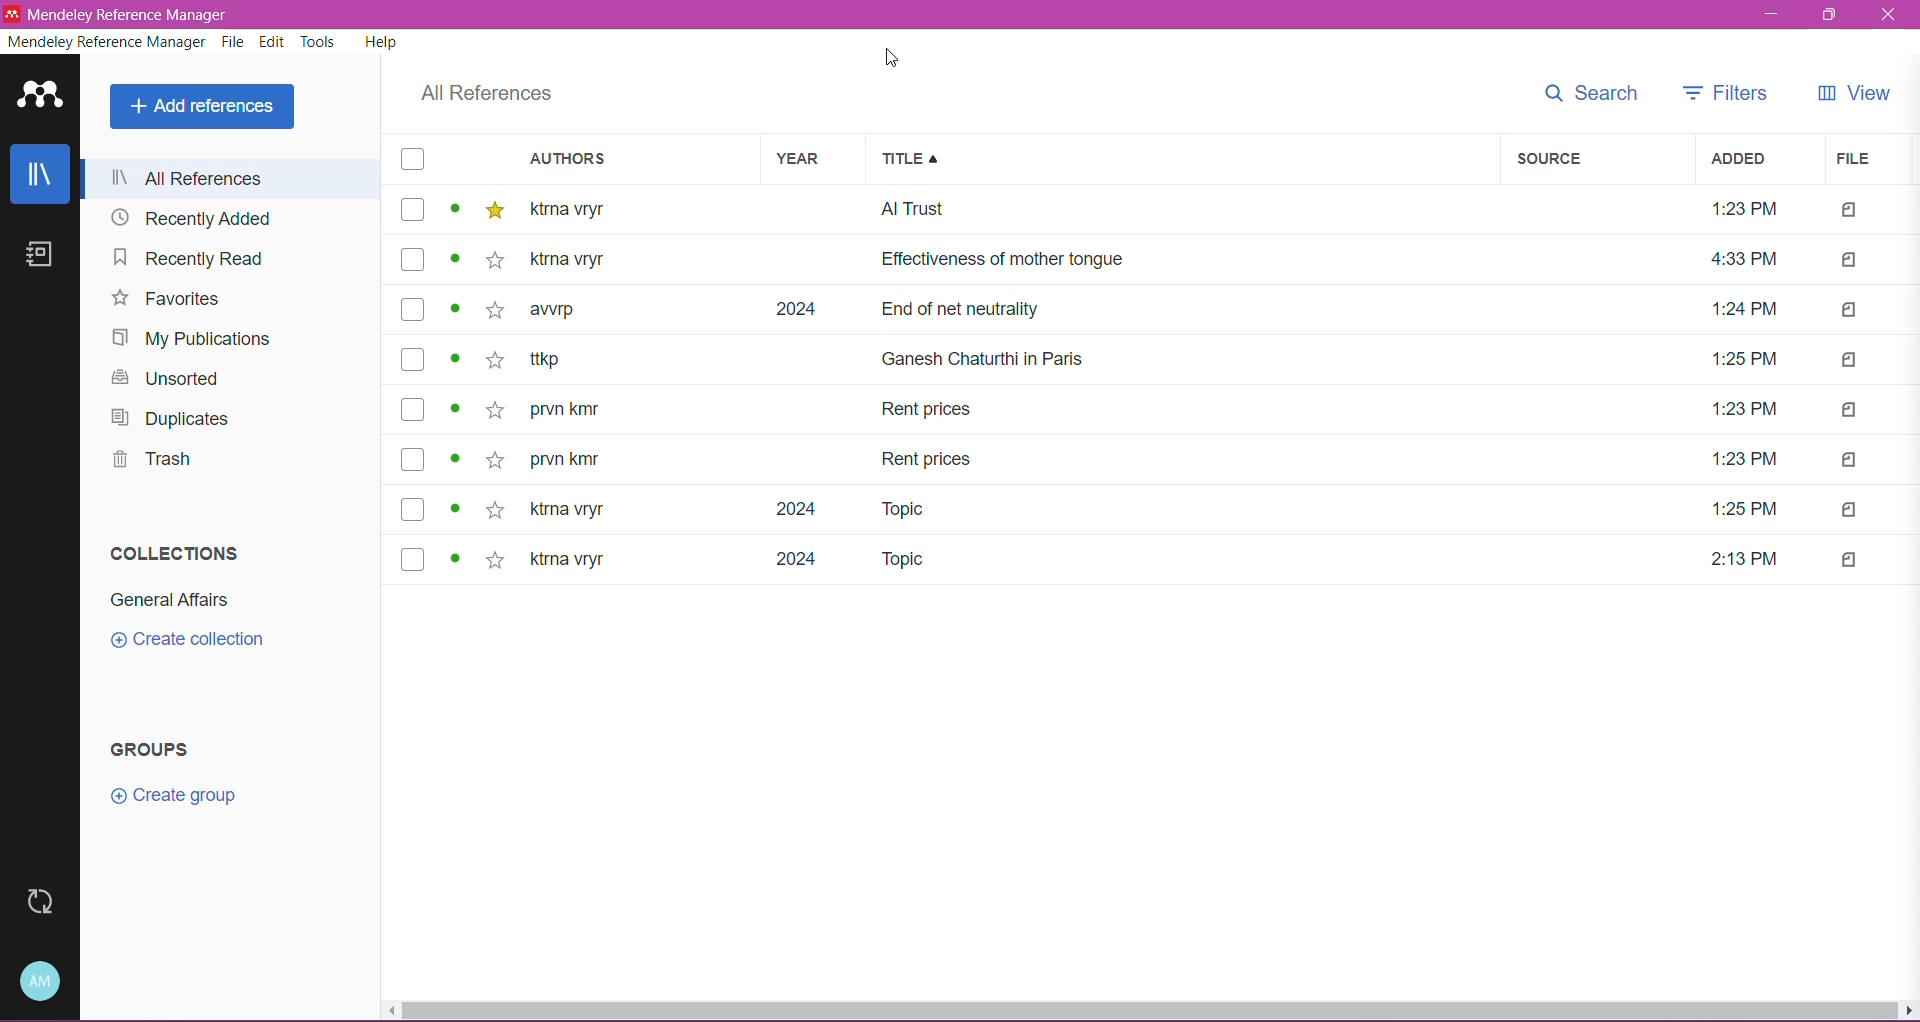 The width and height of the screenshot is (1920, 1022). I want to click on awrp 2024 End of net neutrality 1:24 PM, so click(1160, 309).